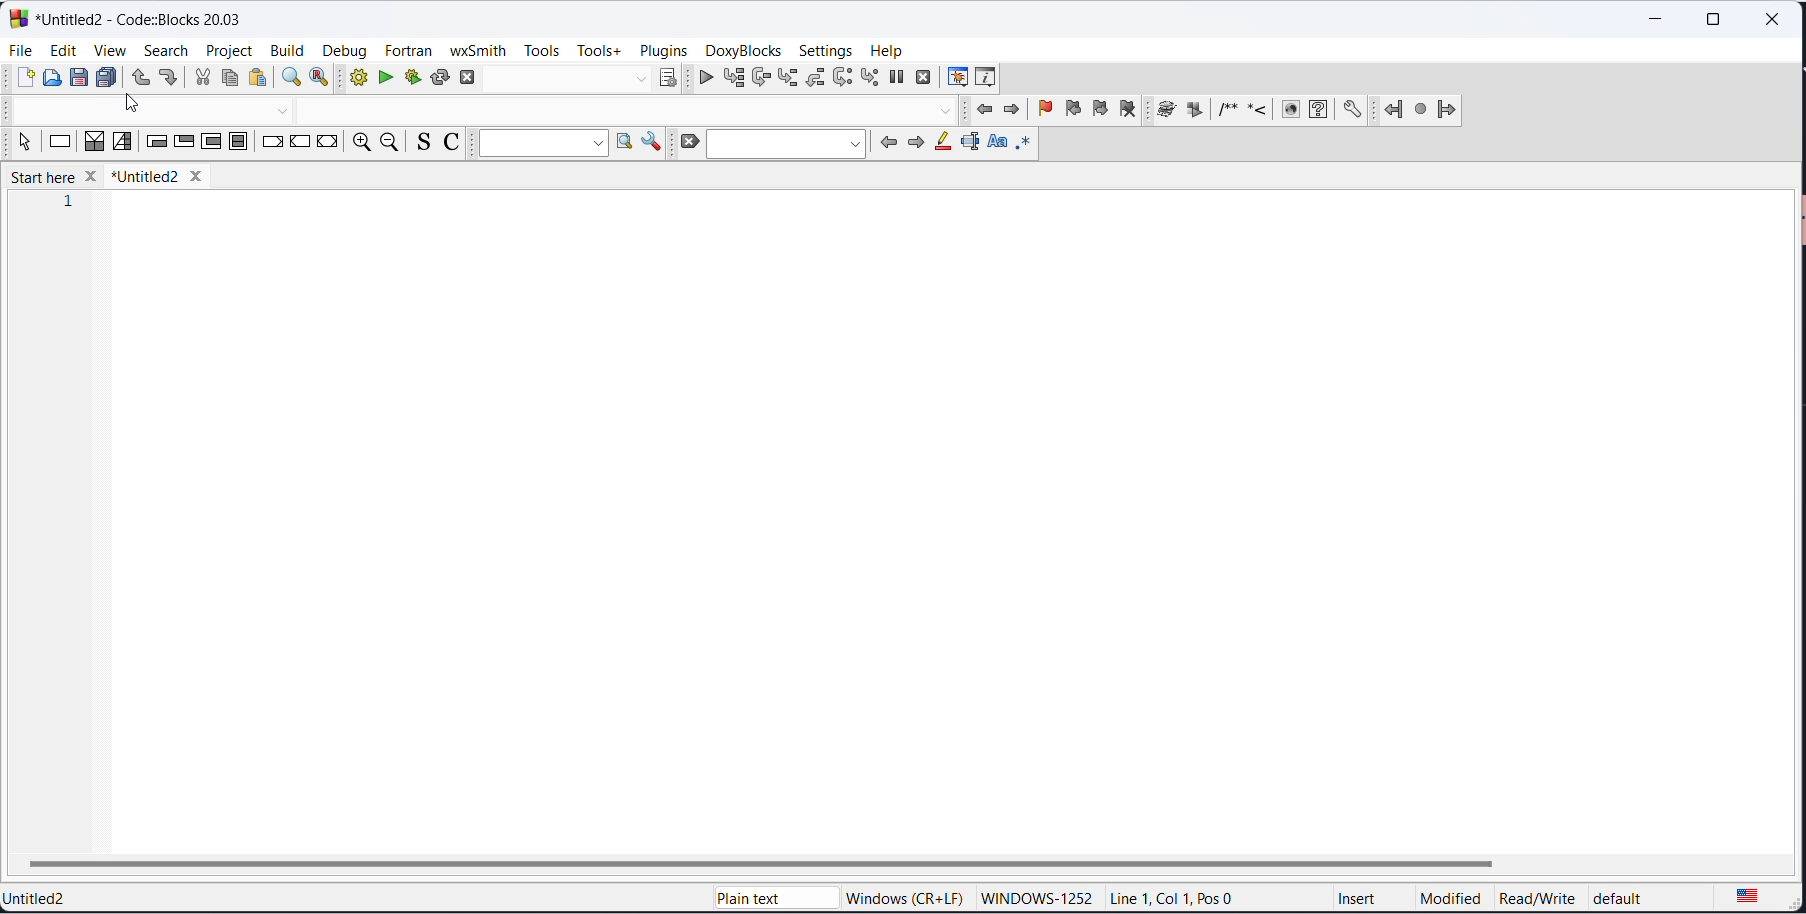  Describe the element at coordinates (1421, 113) in the screenshot. I see `last jump` at that location.